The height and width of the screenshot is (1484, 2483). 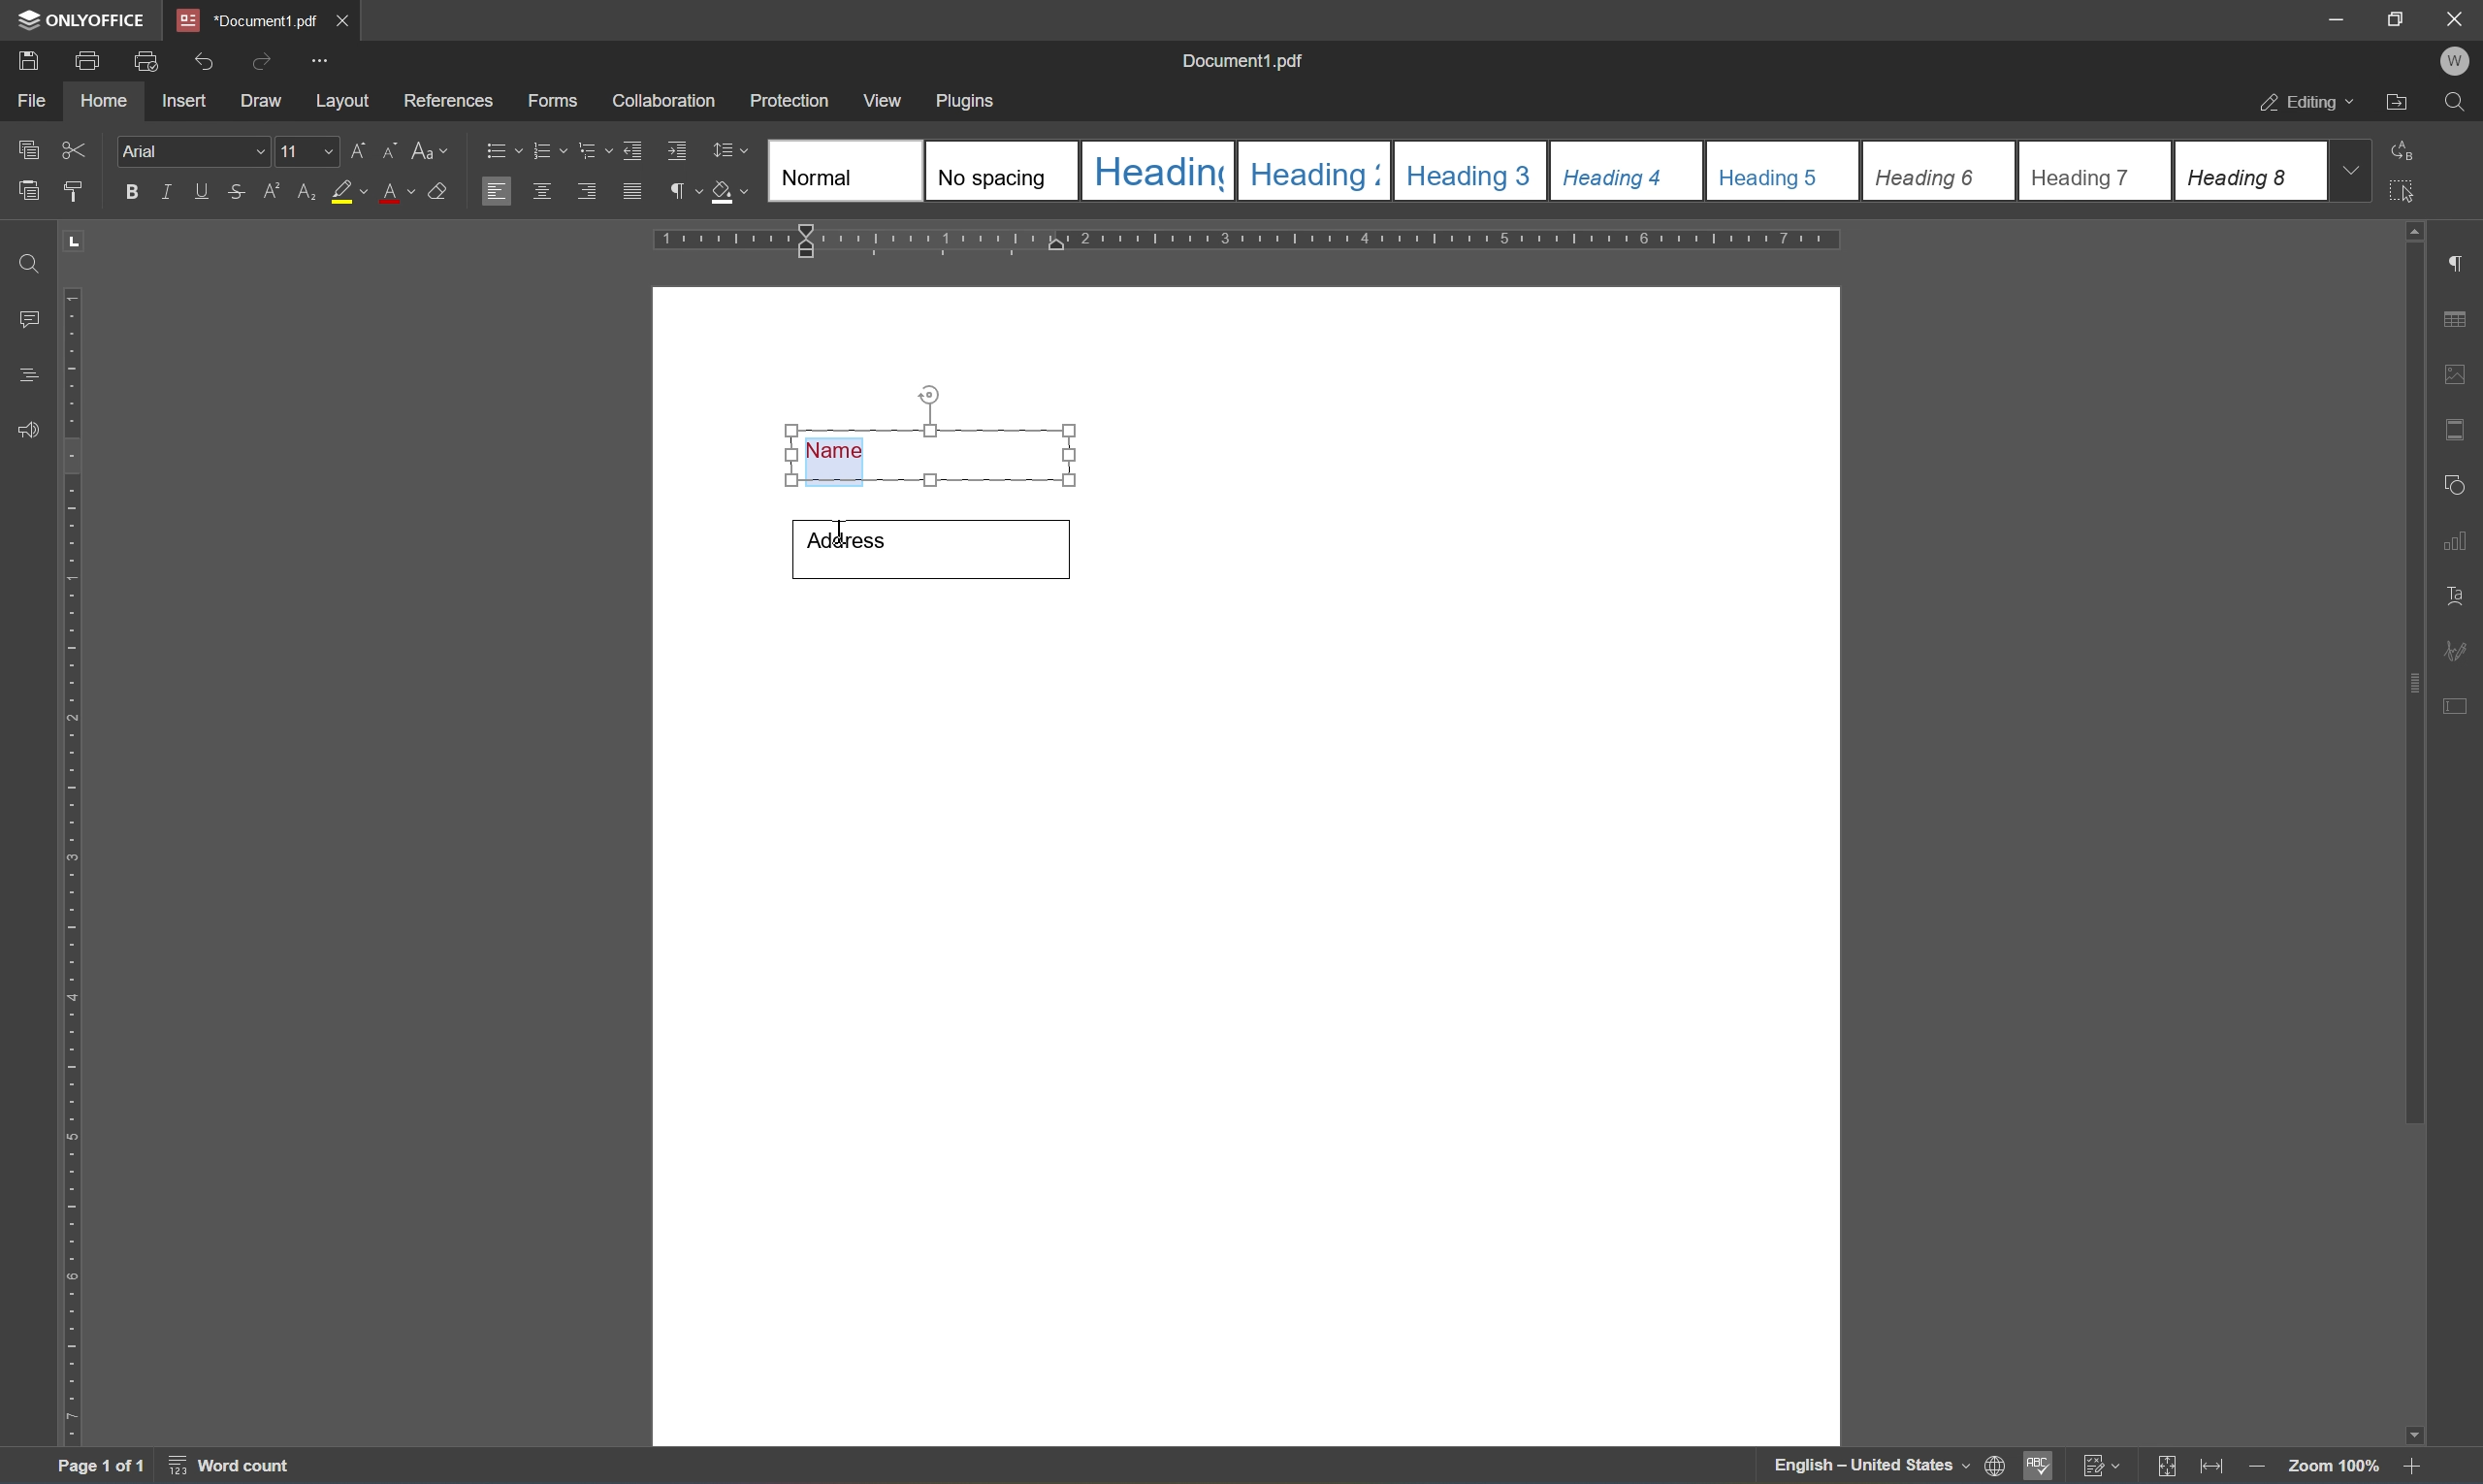 I want to click on editing, so click(x=2299, y=104).